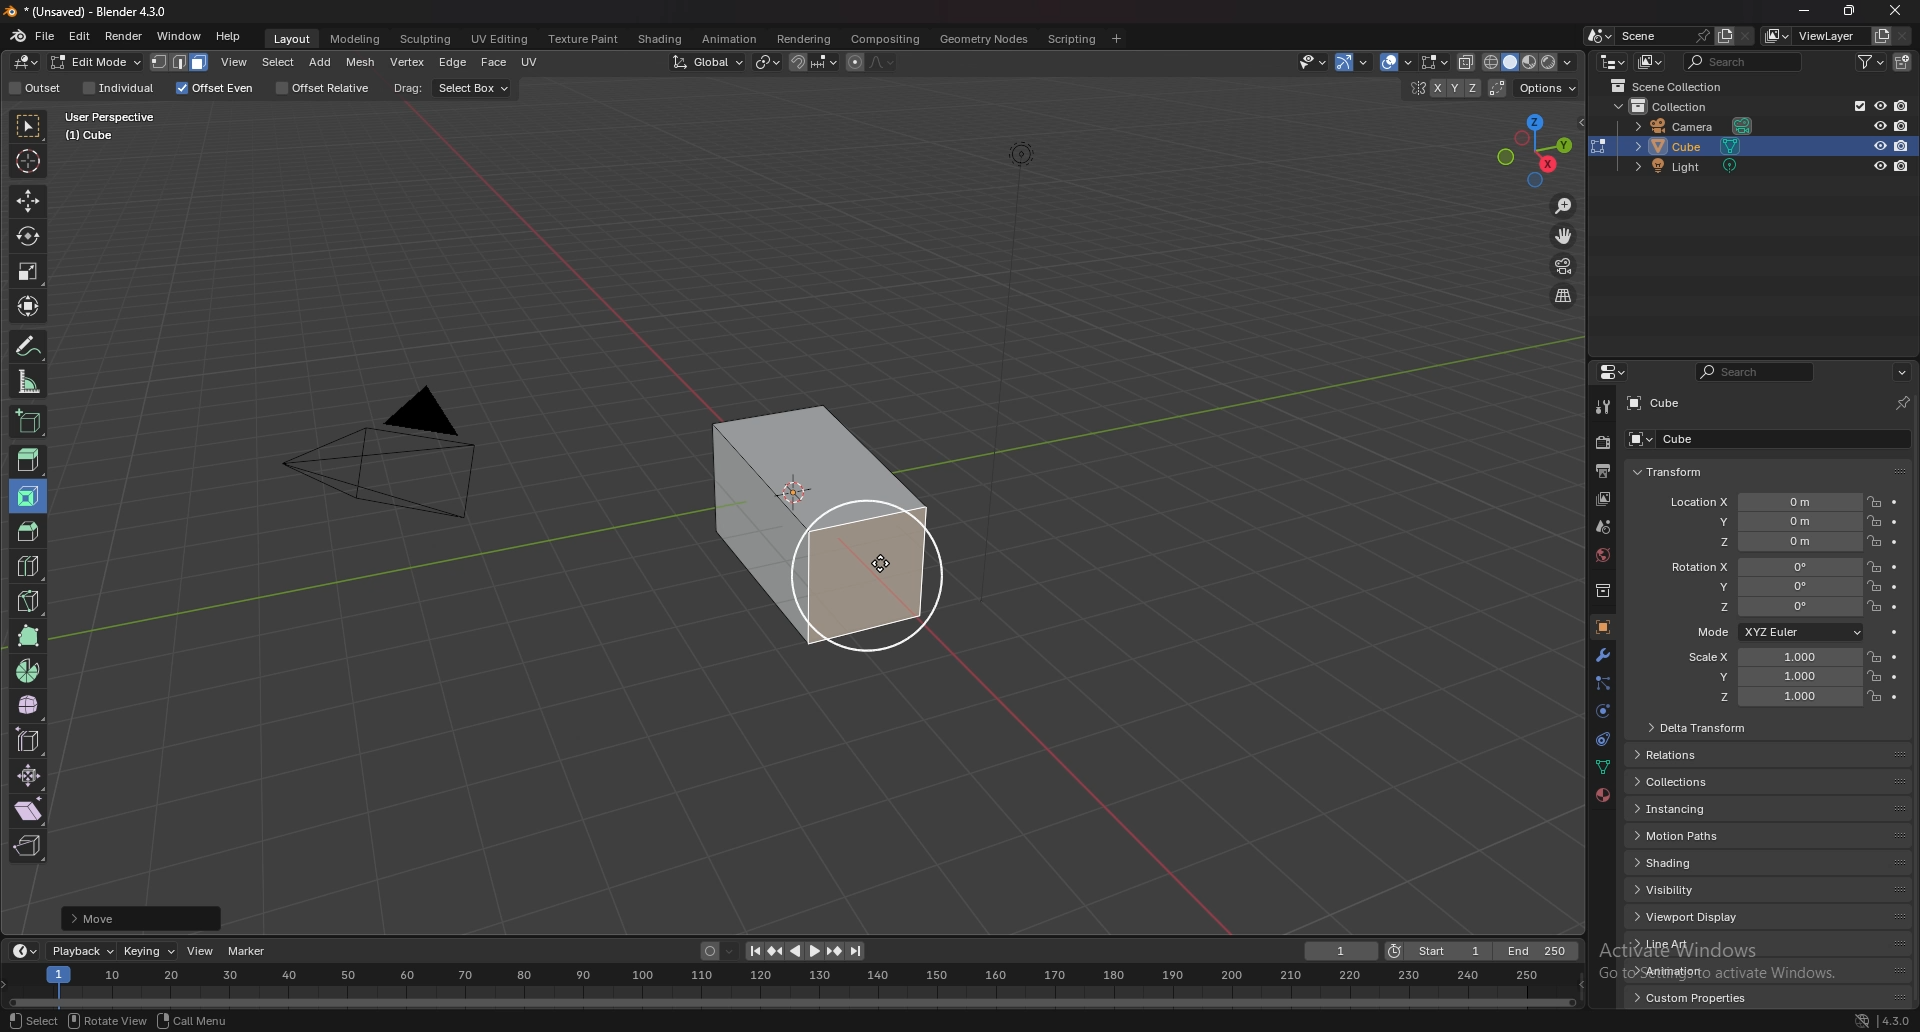 This screenshot has height=1032, width=1920. What do you see at coordinates (1441, 88) in the screenshot?
I see `enable mesh symmetry` at bounding box center [1441, 88].